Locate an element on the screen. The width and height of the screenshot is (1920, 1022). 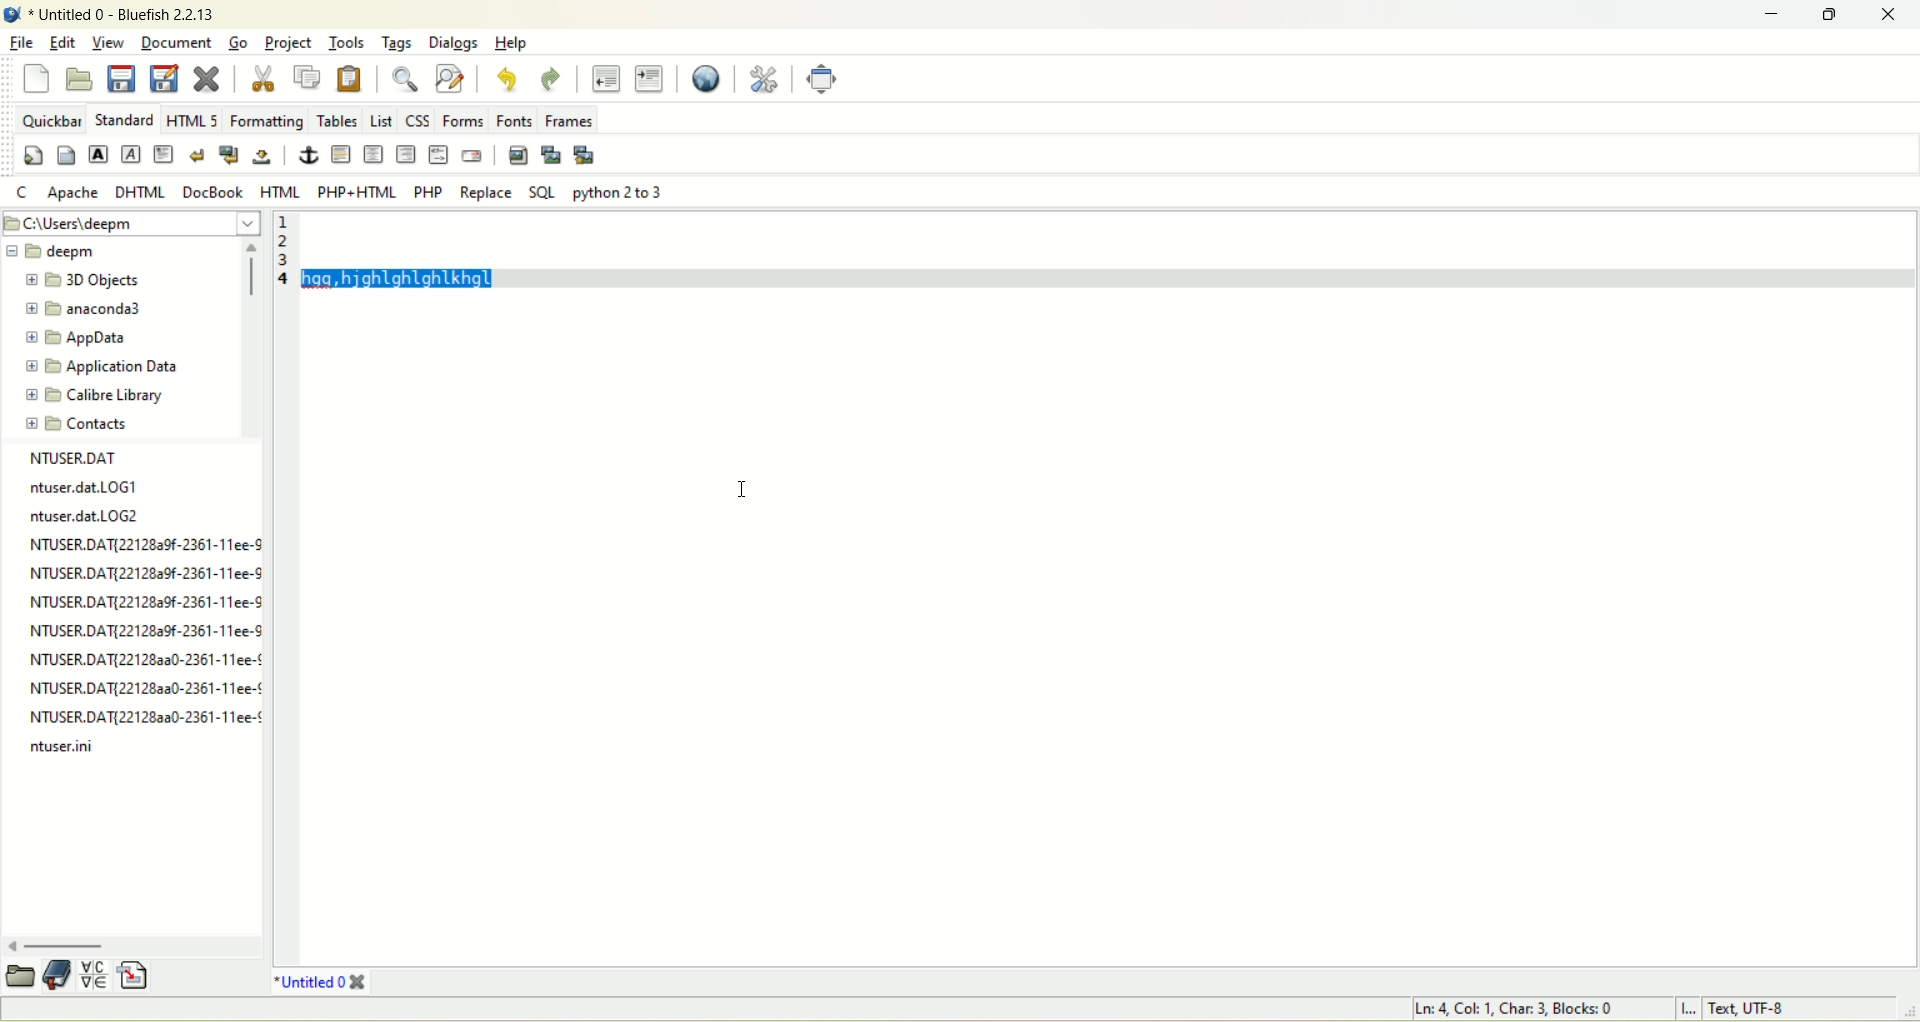
standard is located at coordinates (125, 120).